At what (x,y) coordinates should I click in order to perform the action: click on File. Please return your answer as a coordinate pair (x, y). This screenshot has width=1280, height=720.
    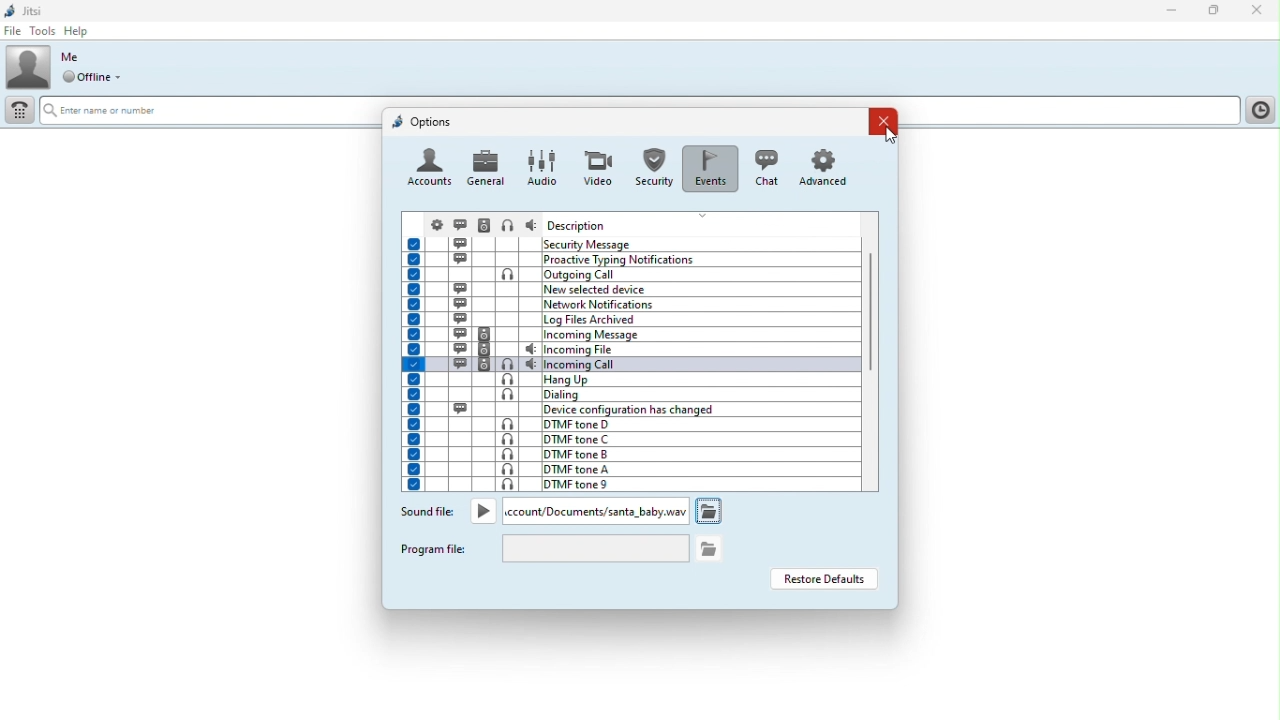
    Looking at the image, I should click on (12, 31).